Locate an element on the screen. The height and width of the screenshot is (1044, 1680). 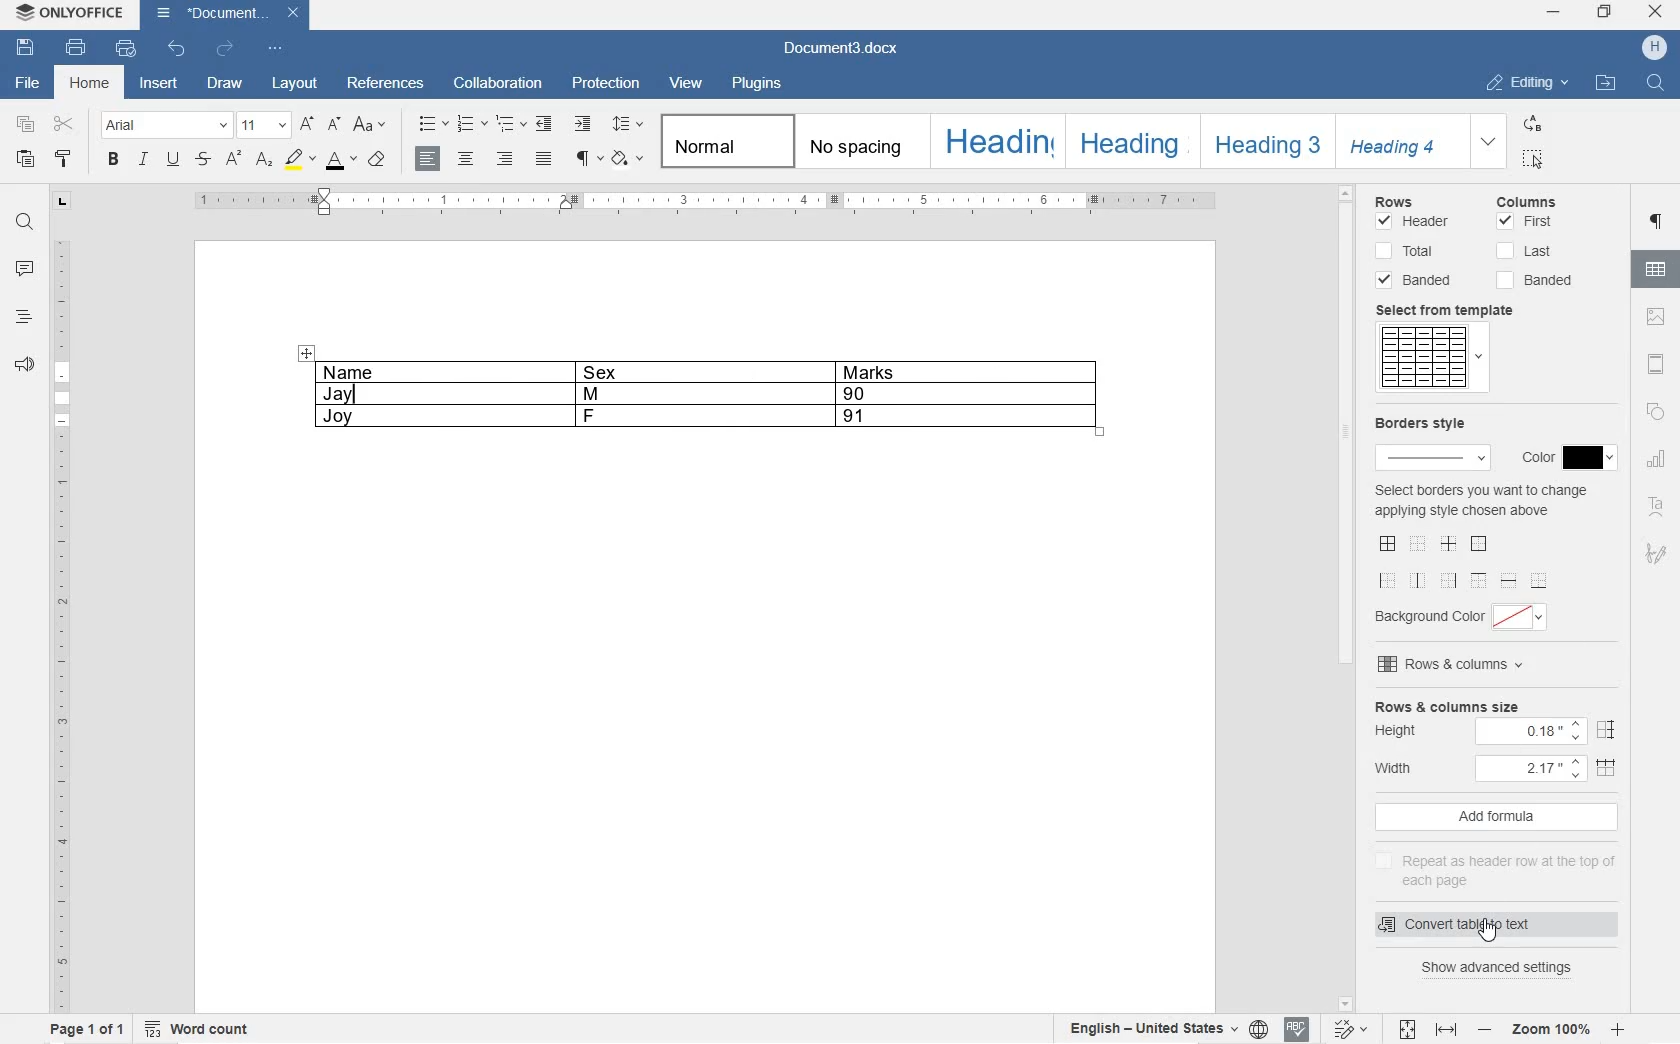
REPLACE is located at coordinates (1533, 123).